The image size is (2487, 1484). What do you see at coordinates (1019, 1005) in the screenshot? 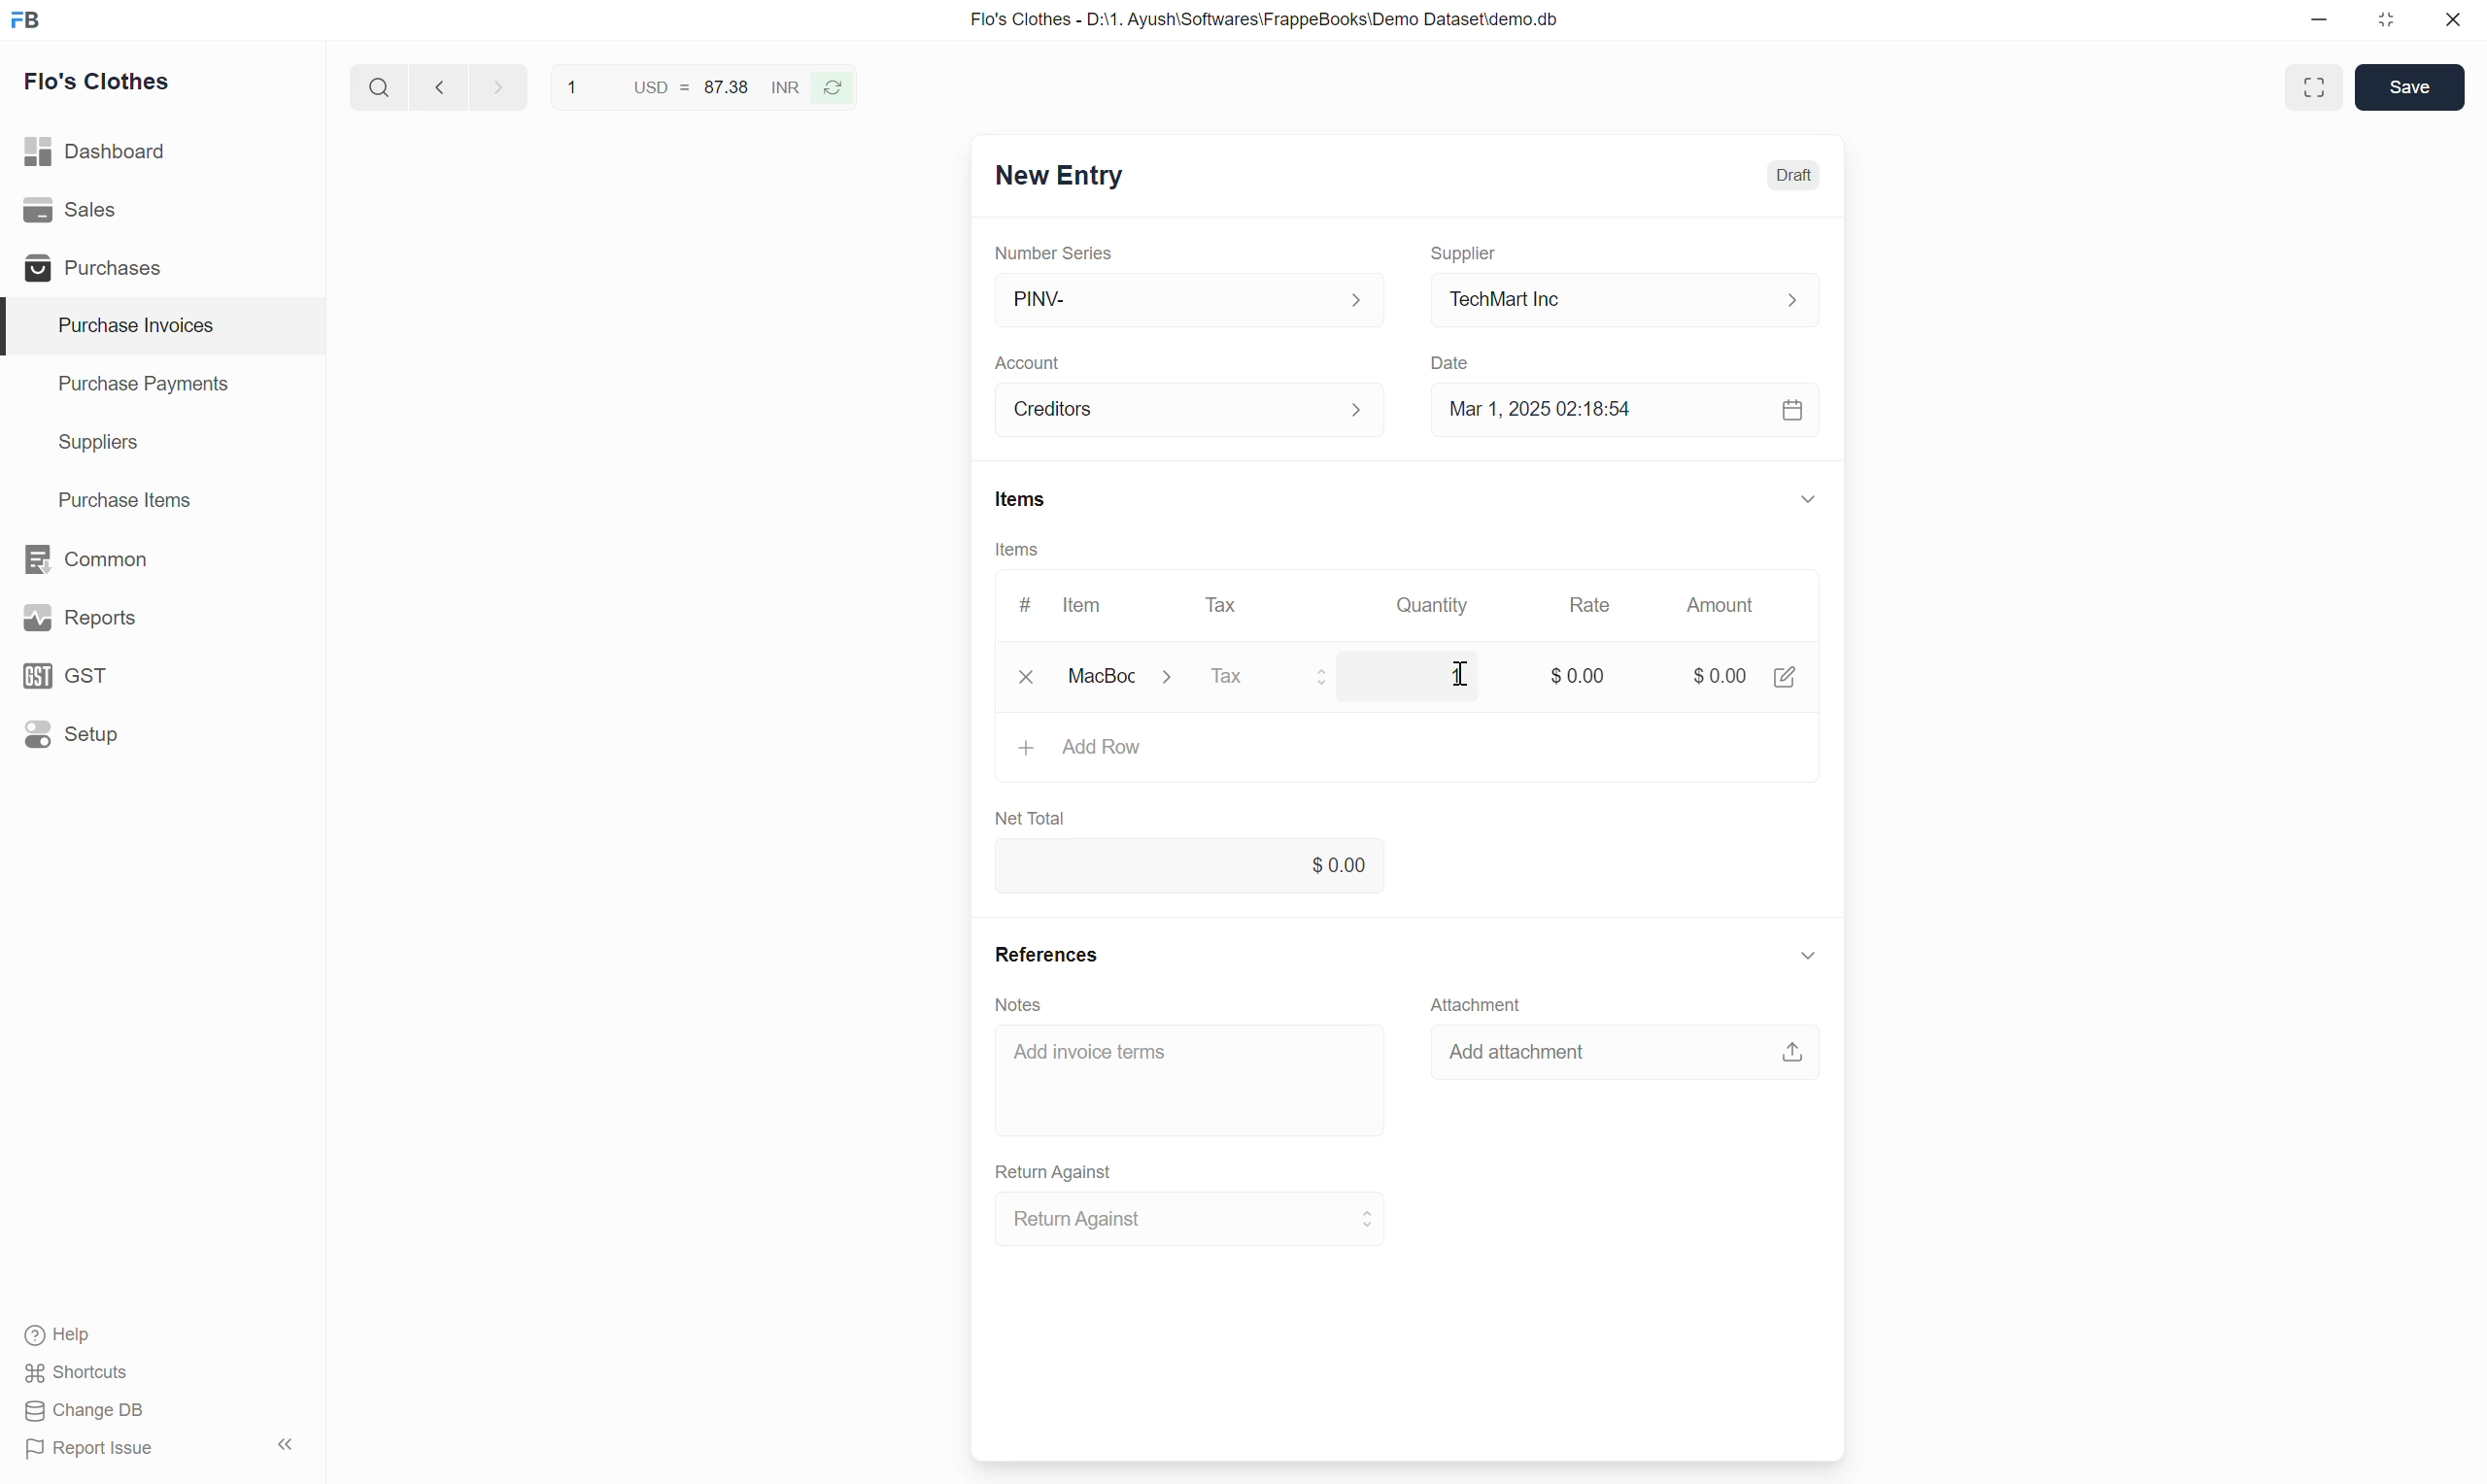
I see `Notes` at bounding box center [1019, 1005].